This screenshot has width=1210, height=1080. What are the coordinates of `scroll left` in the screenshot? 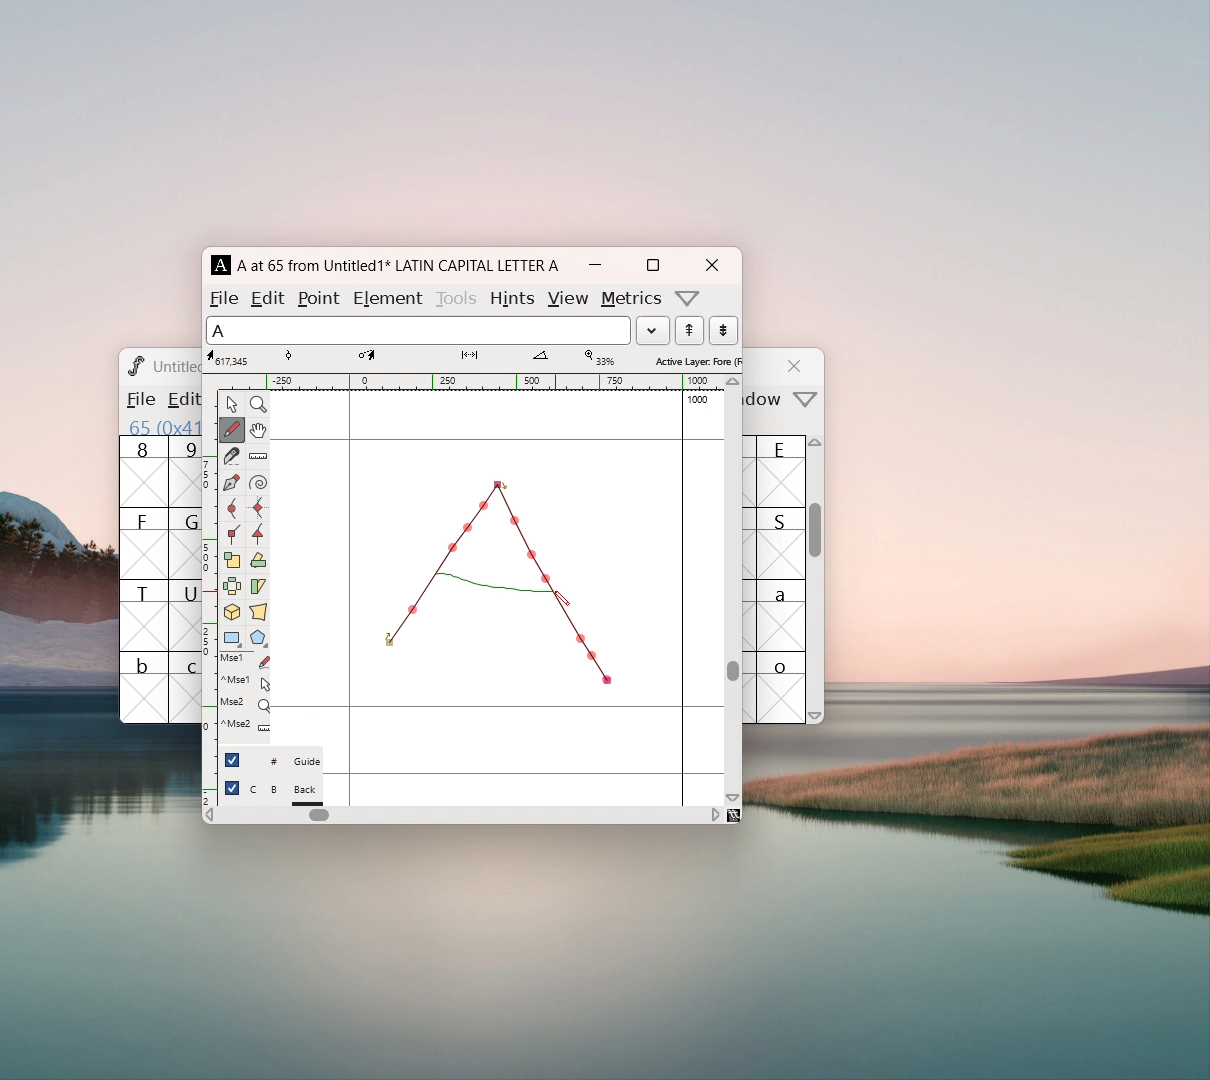 It's located at (209, 817).